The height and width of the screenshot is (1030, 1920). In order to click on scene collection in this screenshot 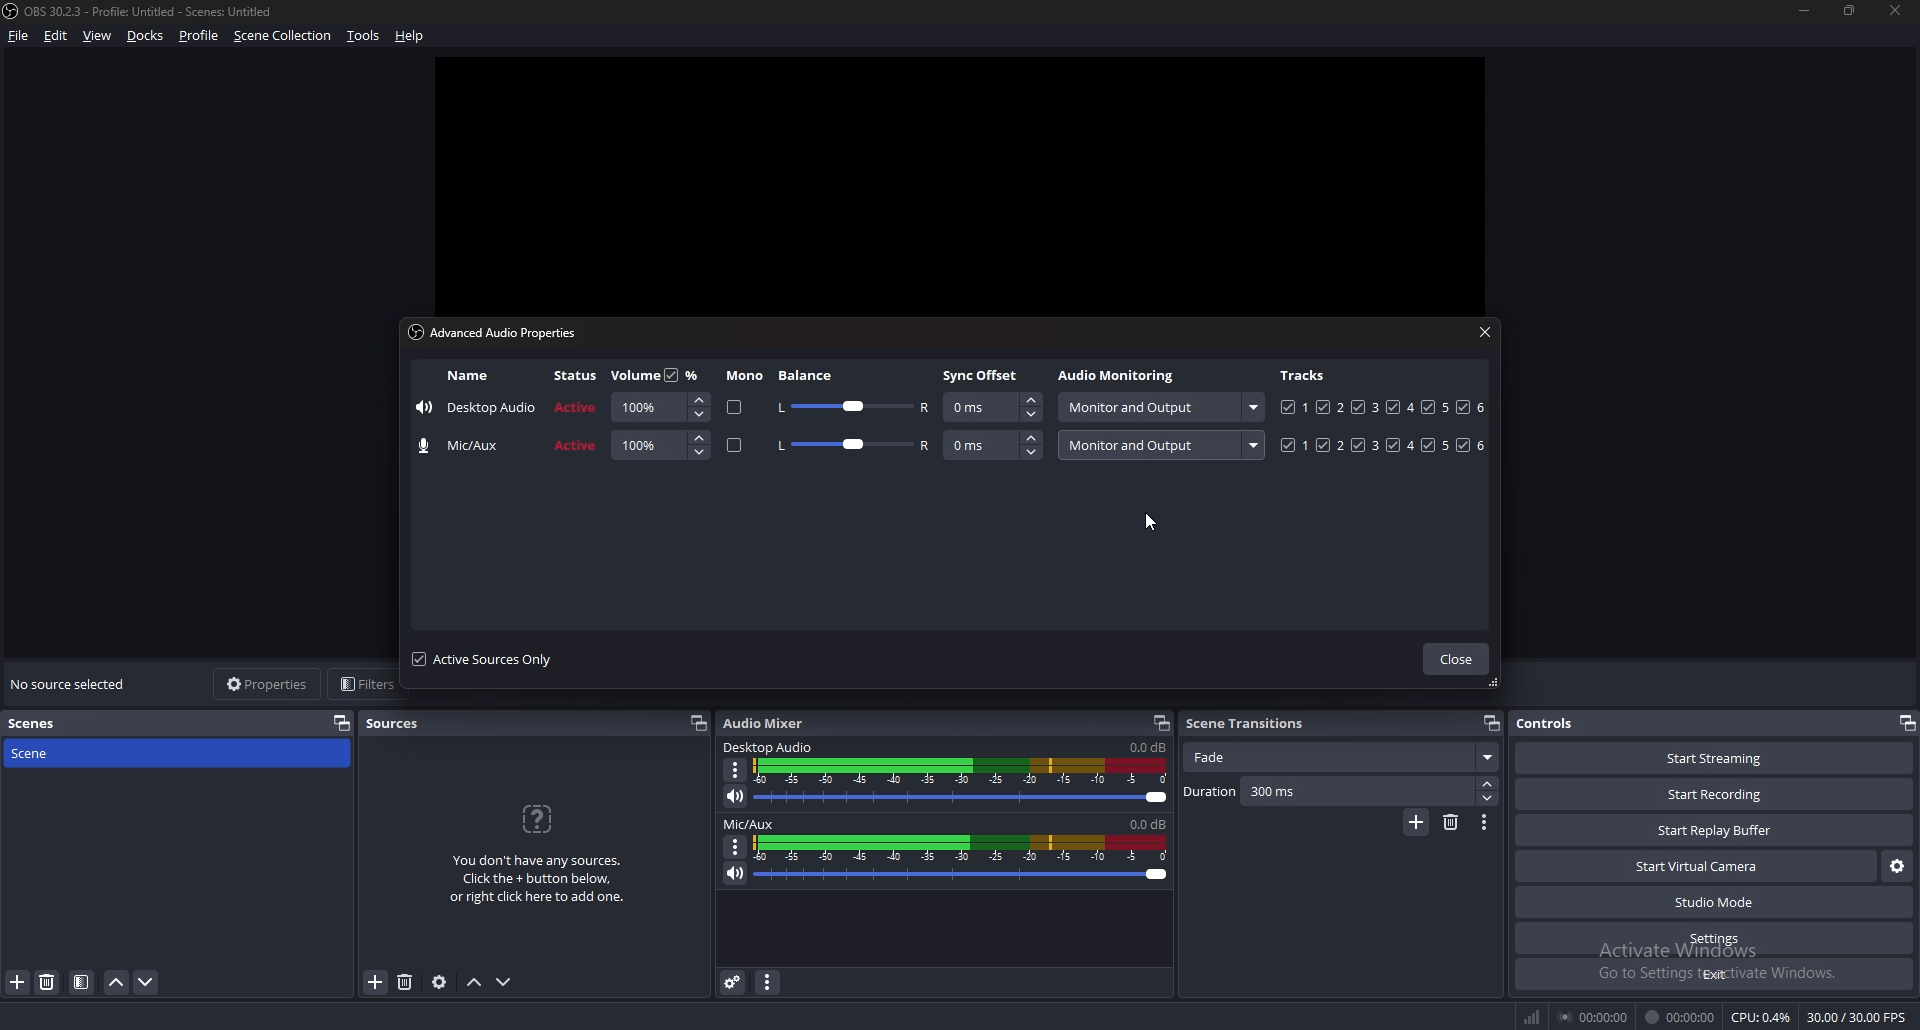, I will do `click(282, 36)`.